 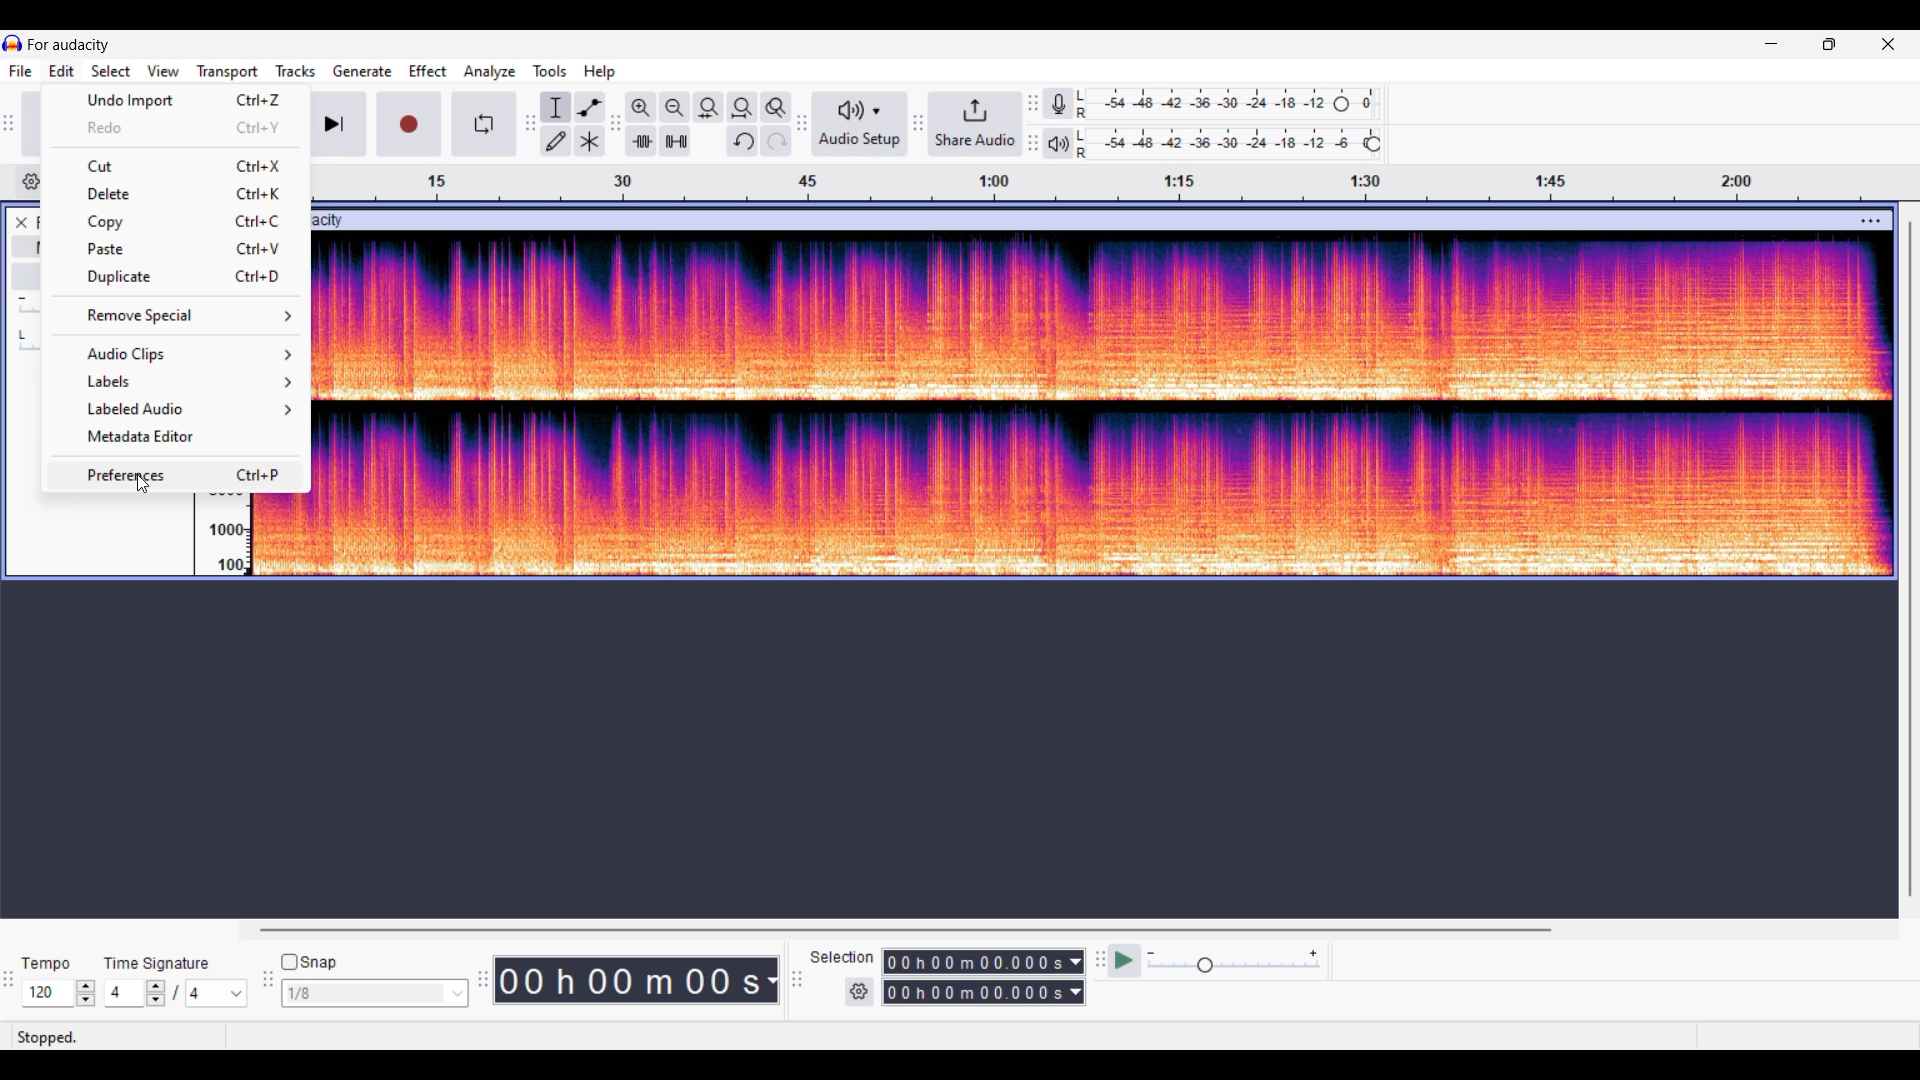 What do you see at coordinates (776, 141) in the screenshot?
I see `Redo` at bounding box center [776, 141].